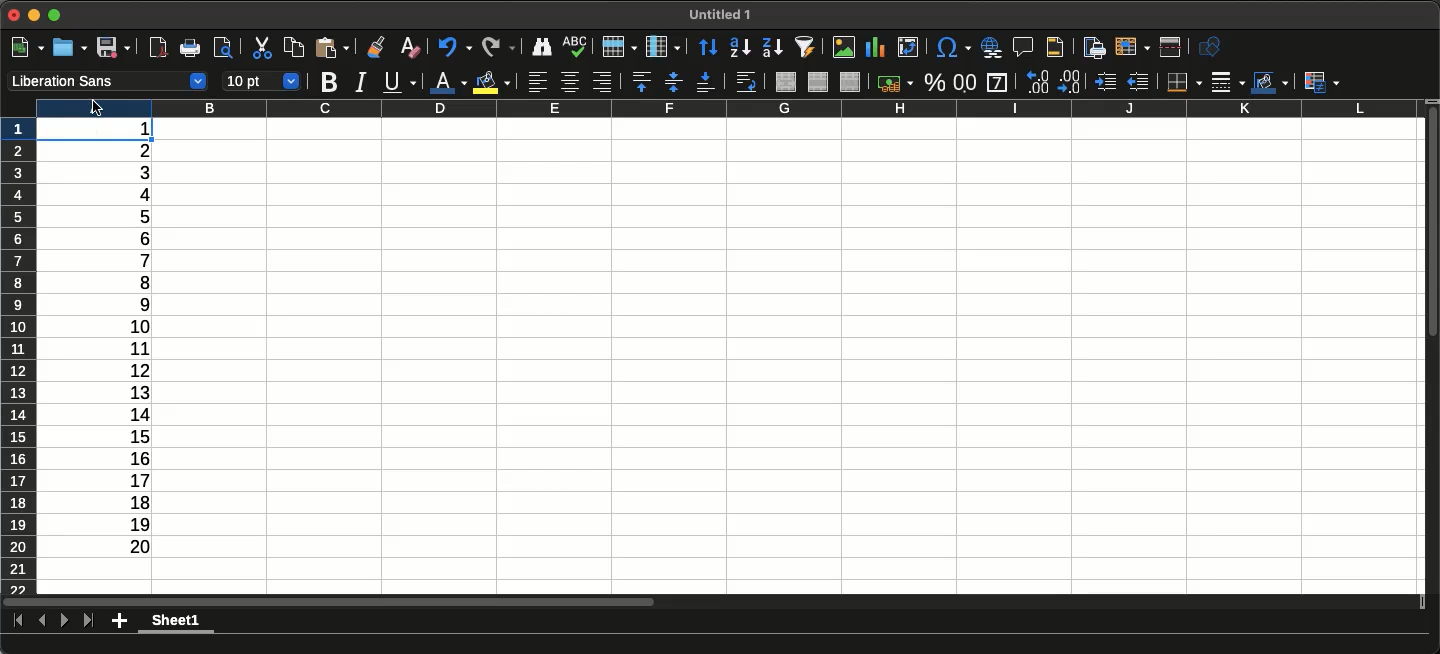 Image resolution: width=1440 pixels, height=654 pixels. Describe the element at coordinates (87, 620) in the screenshot. I see `Last sheet` at that location.